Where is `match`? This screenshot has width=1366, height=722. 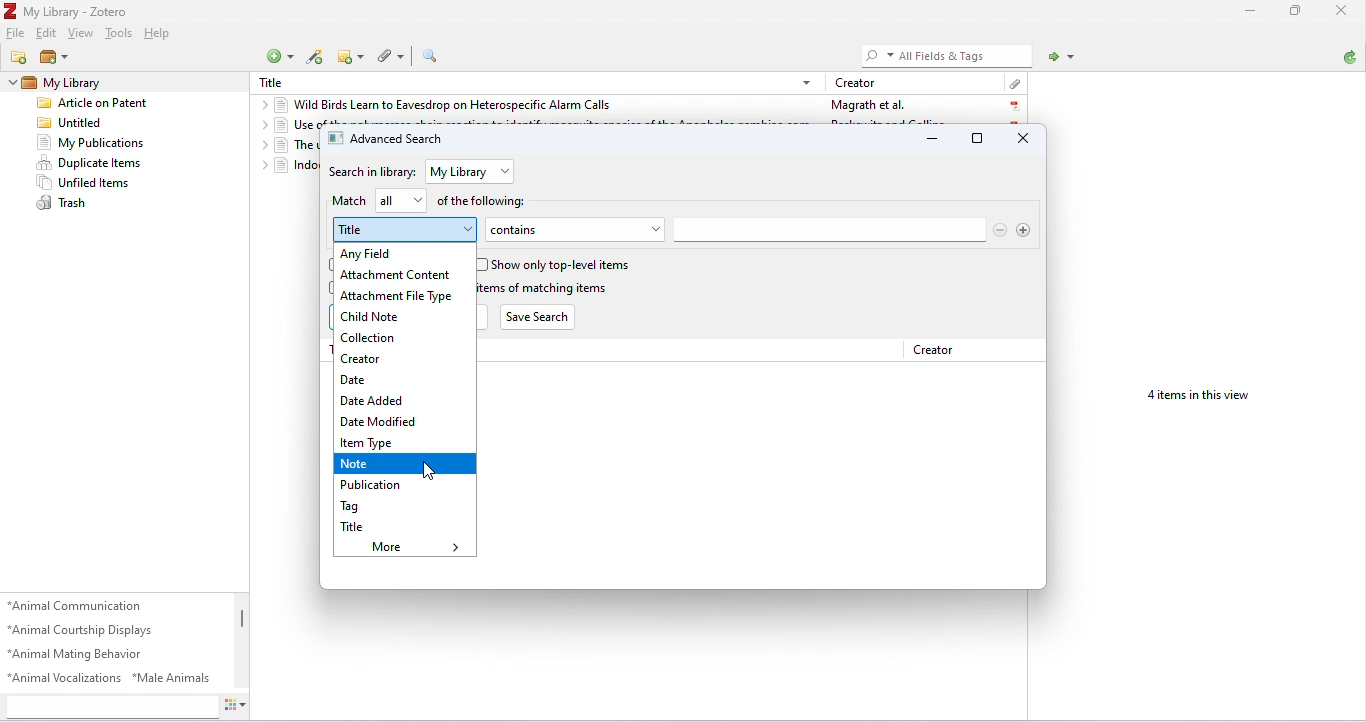
match is located at coordinates (352, 201).